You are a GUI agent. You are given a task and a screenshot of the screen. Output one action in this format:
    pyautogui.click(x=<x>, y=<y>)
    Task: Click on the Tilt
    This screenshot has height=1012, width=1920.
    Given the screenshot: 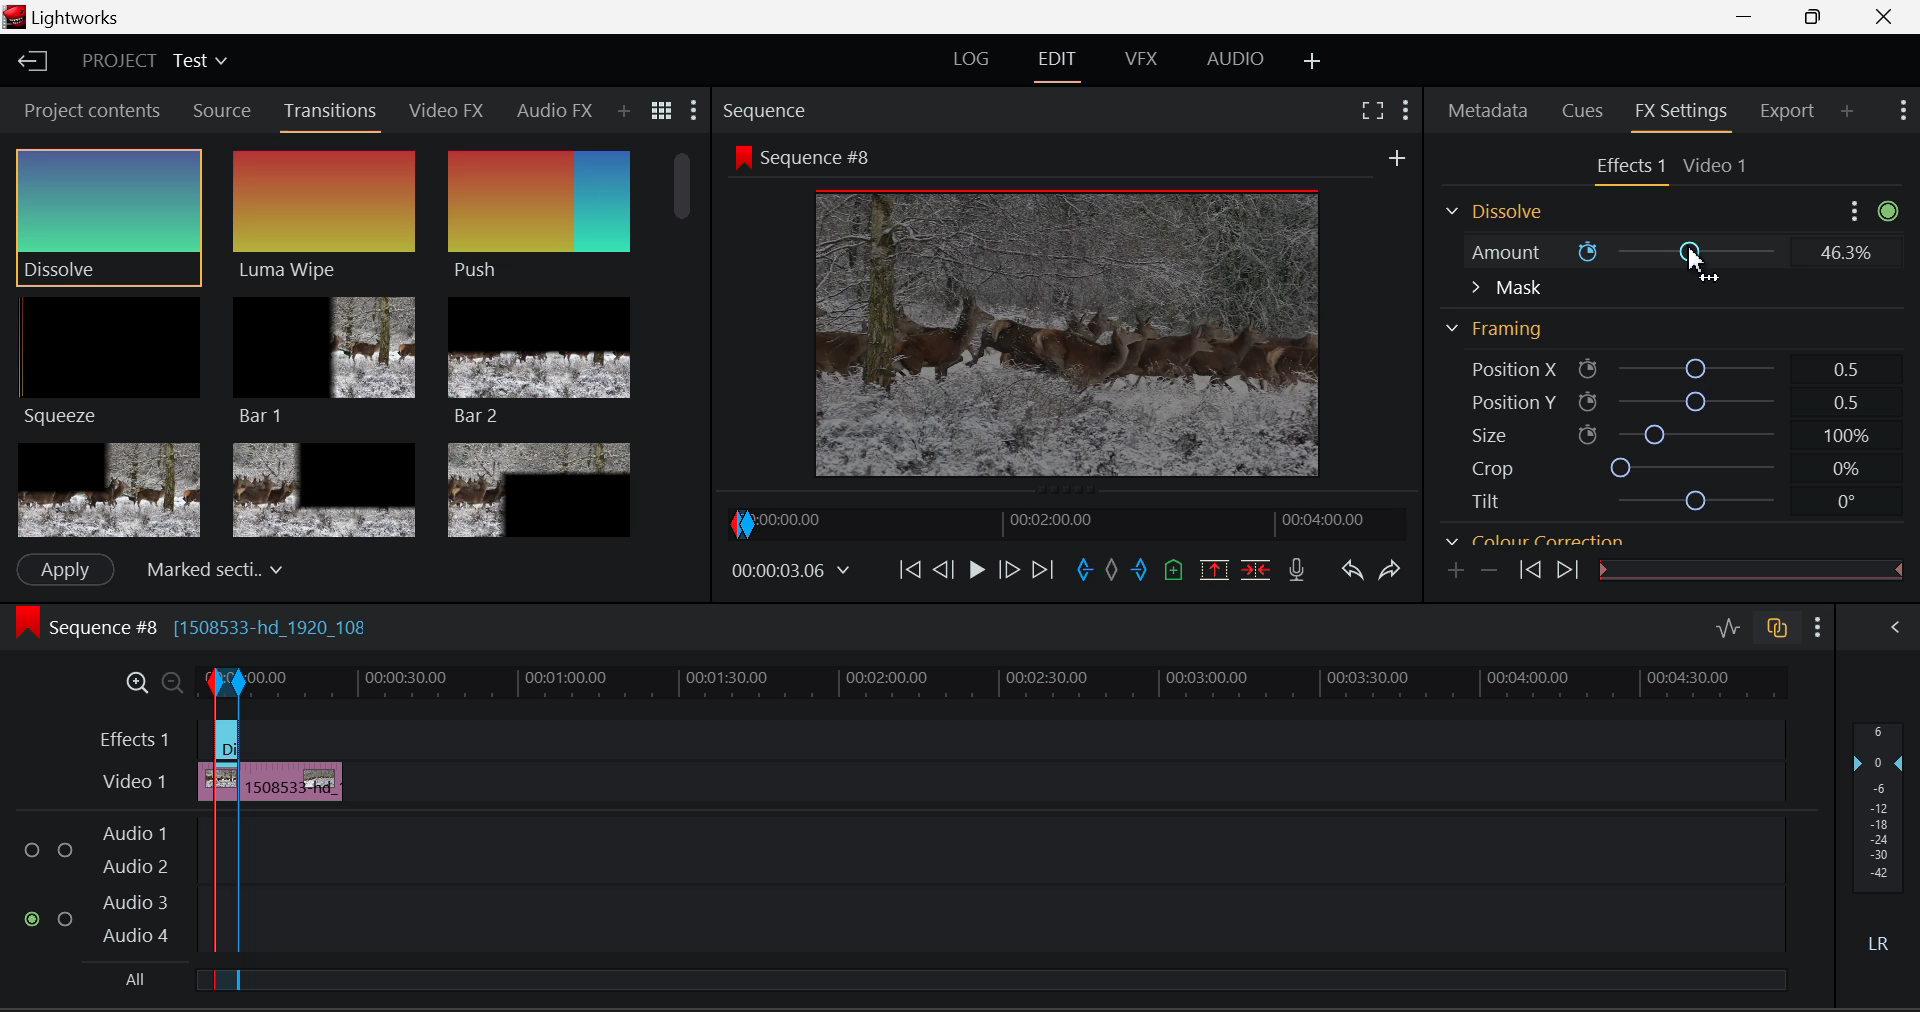 What is the action you would take?
    pyautogui.click(x=1654, y=500)
    